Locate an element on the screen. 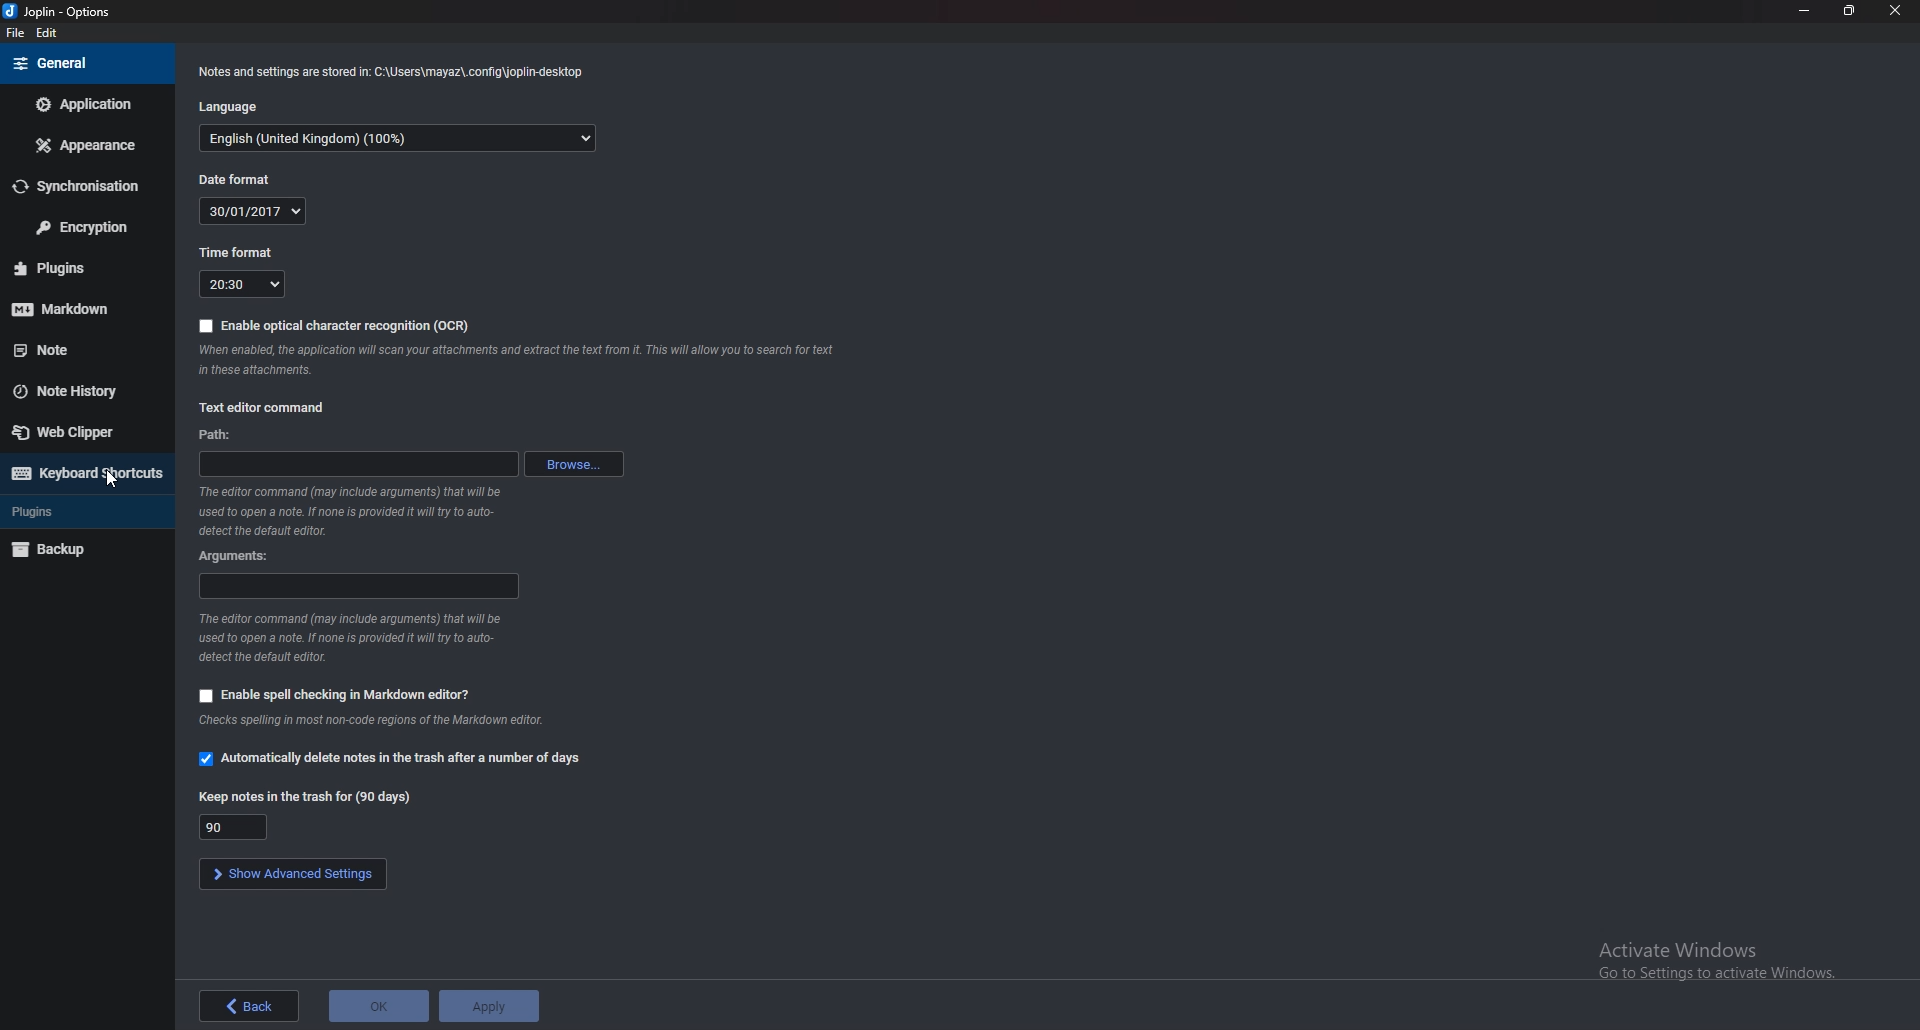  Date format is located at coordinates (236, 179).